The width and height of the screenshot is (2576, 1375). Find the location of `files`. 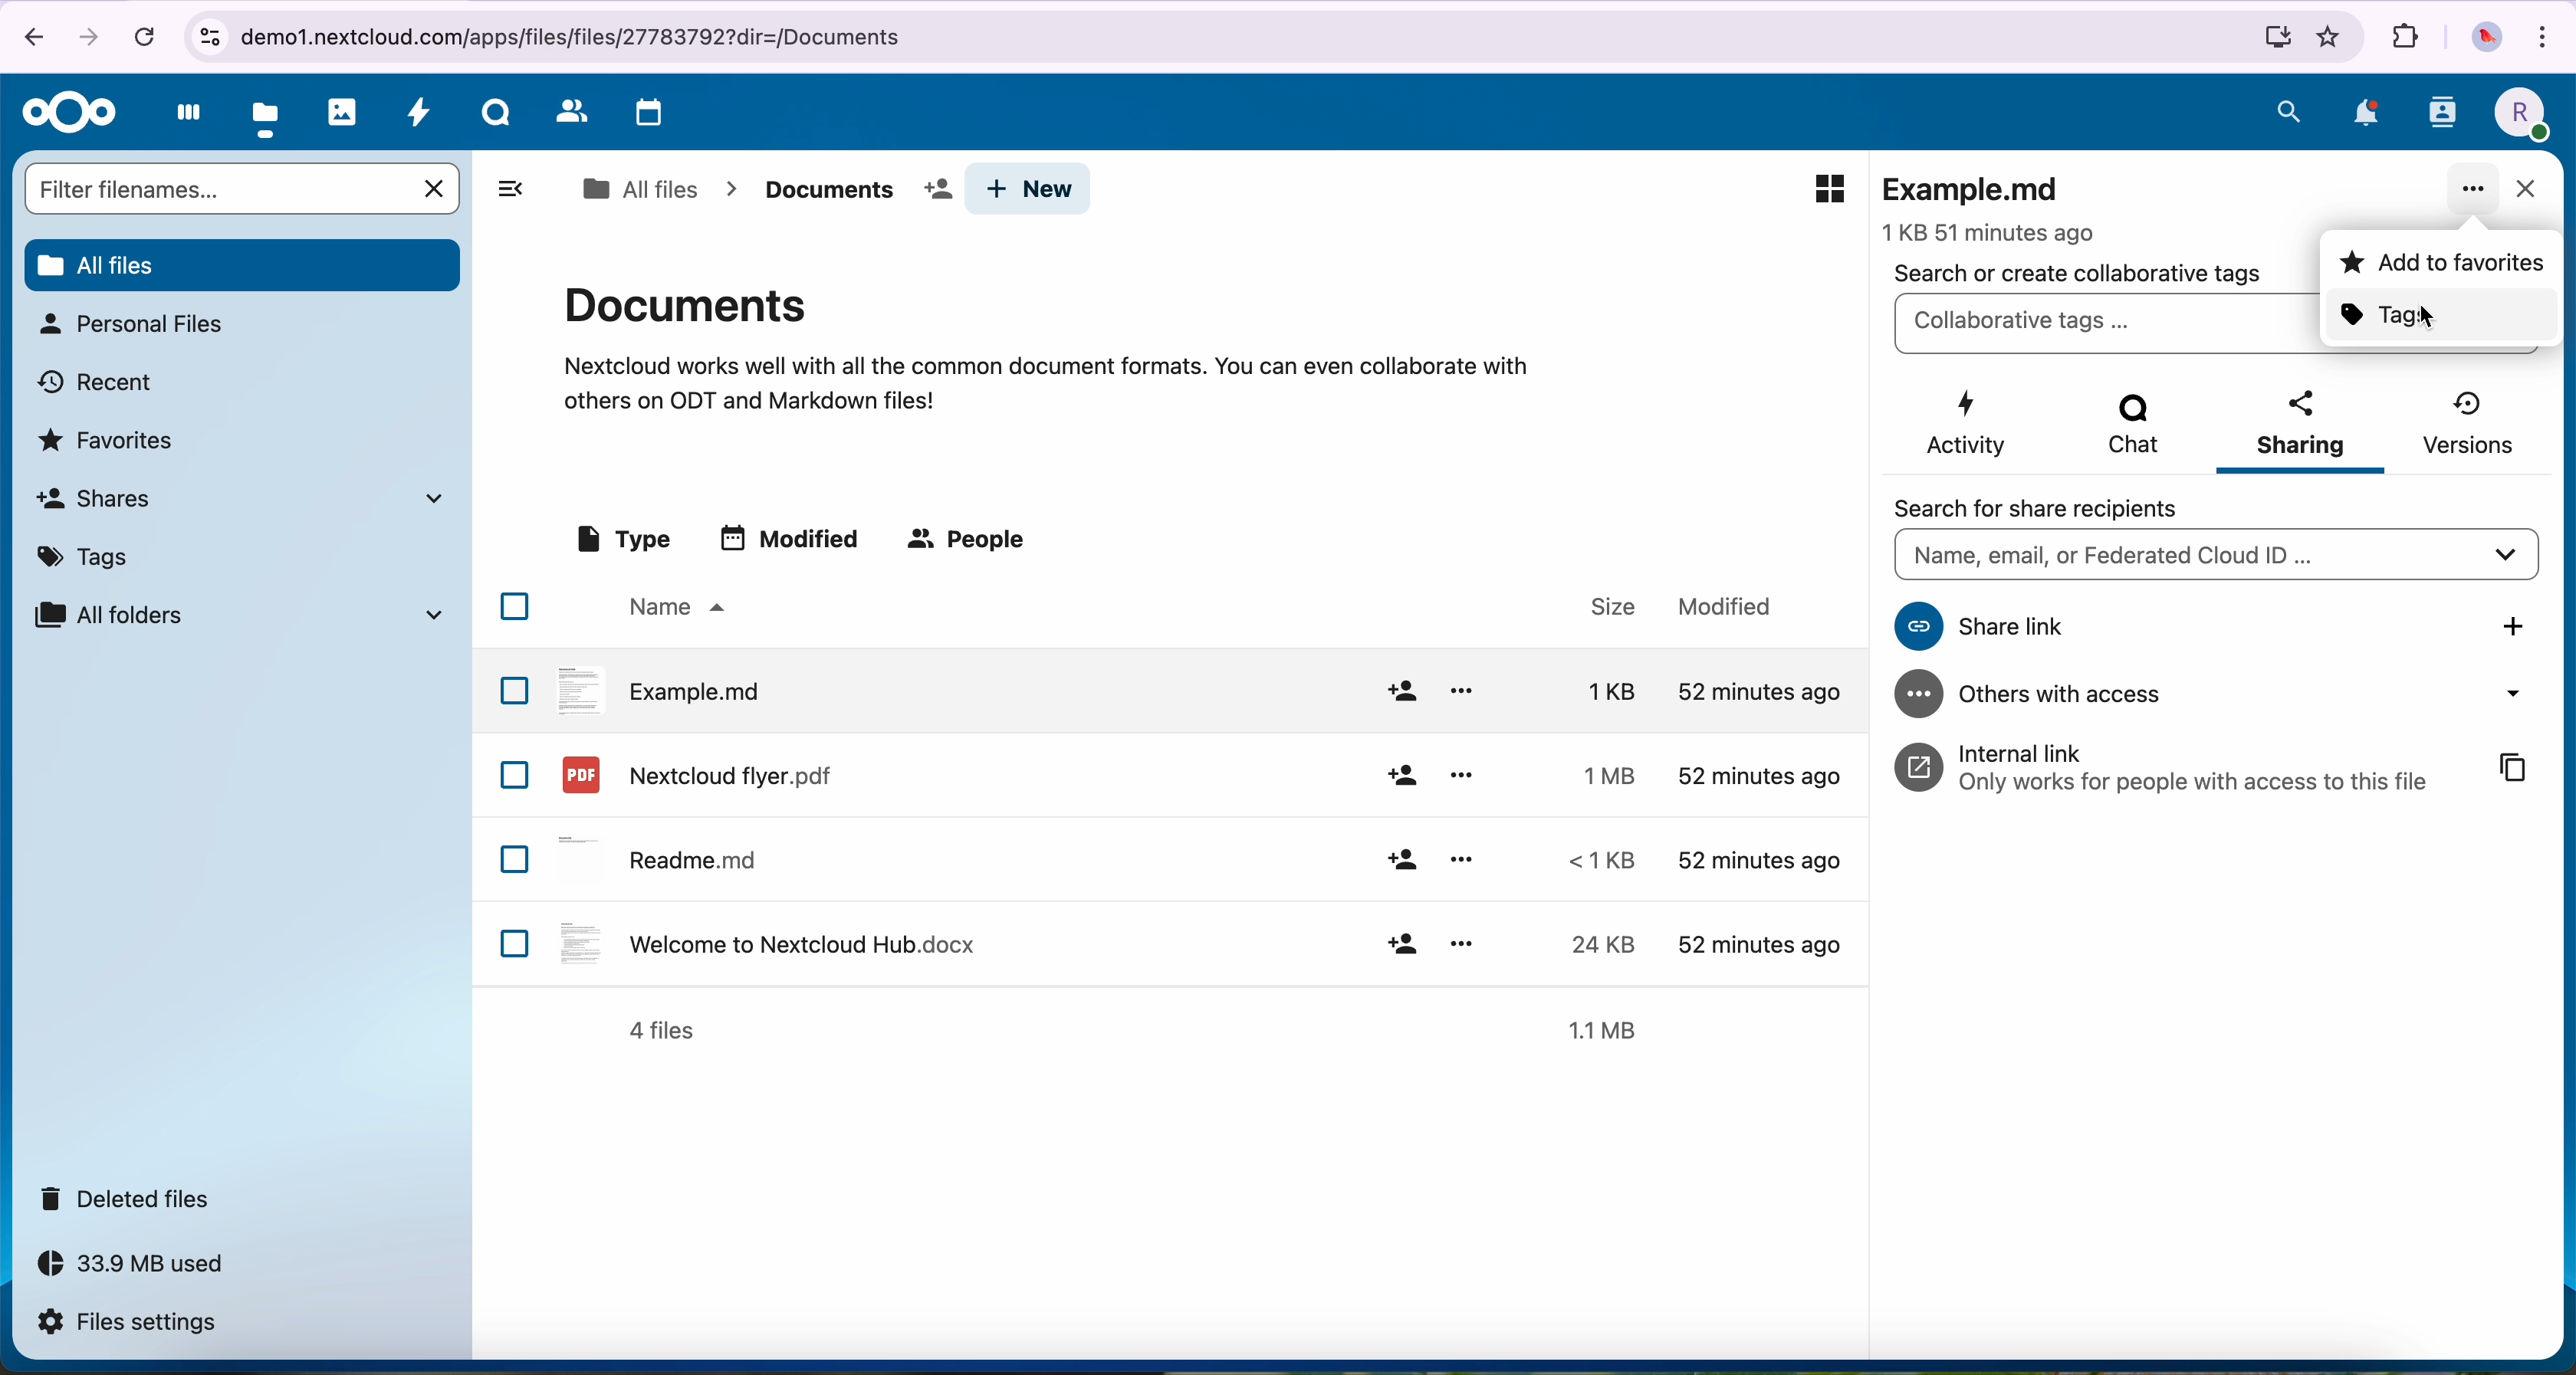

files is located at coordinates (267, 115).